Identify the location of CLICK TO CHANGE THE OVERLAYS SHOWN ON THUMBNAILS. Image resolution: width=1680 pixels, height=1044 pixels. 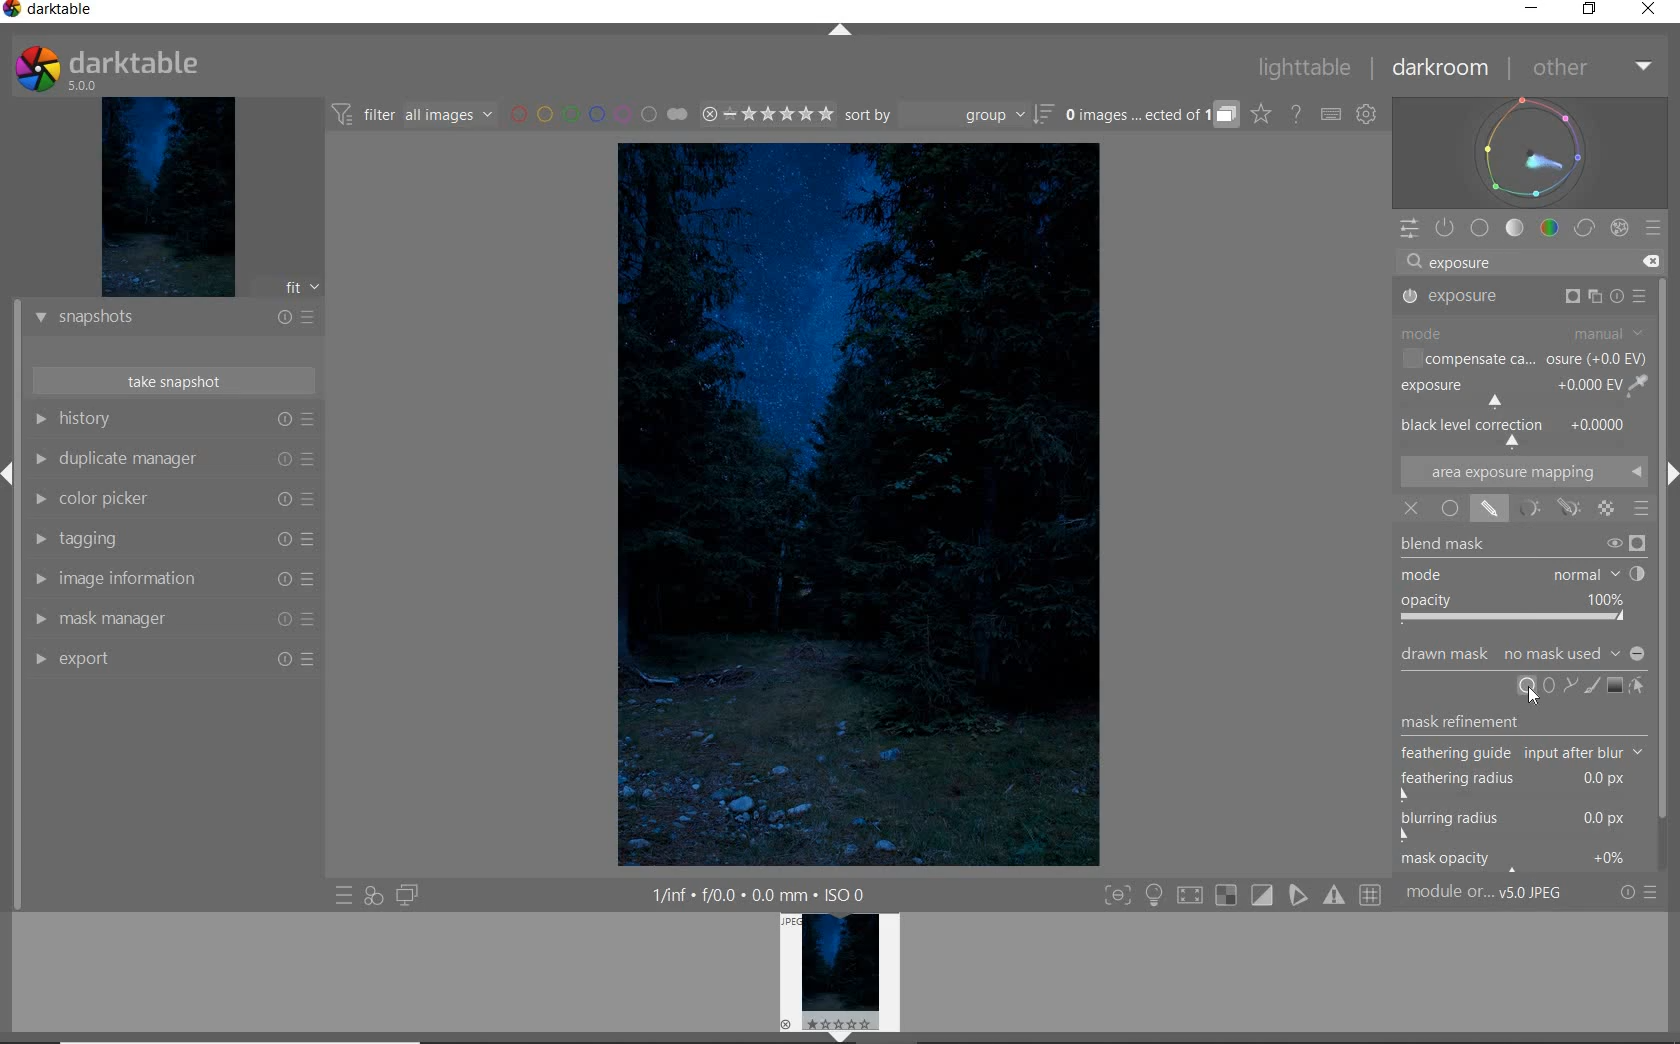
(1261, 114).